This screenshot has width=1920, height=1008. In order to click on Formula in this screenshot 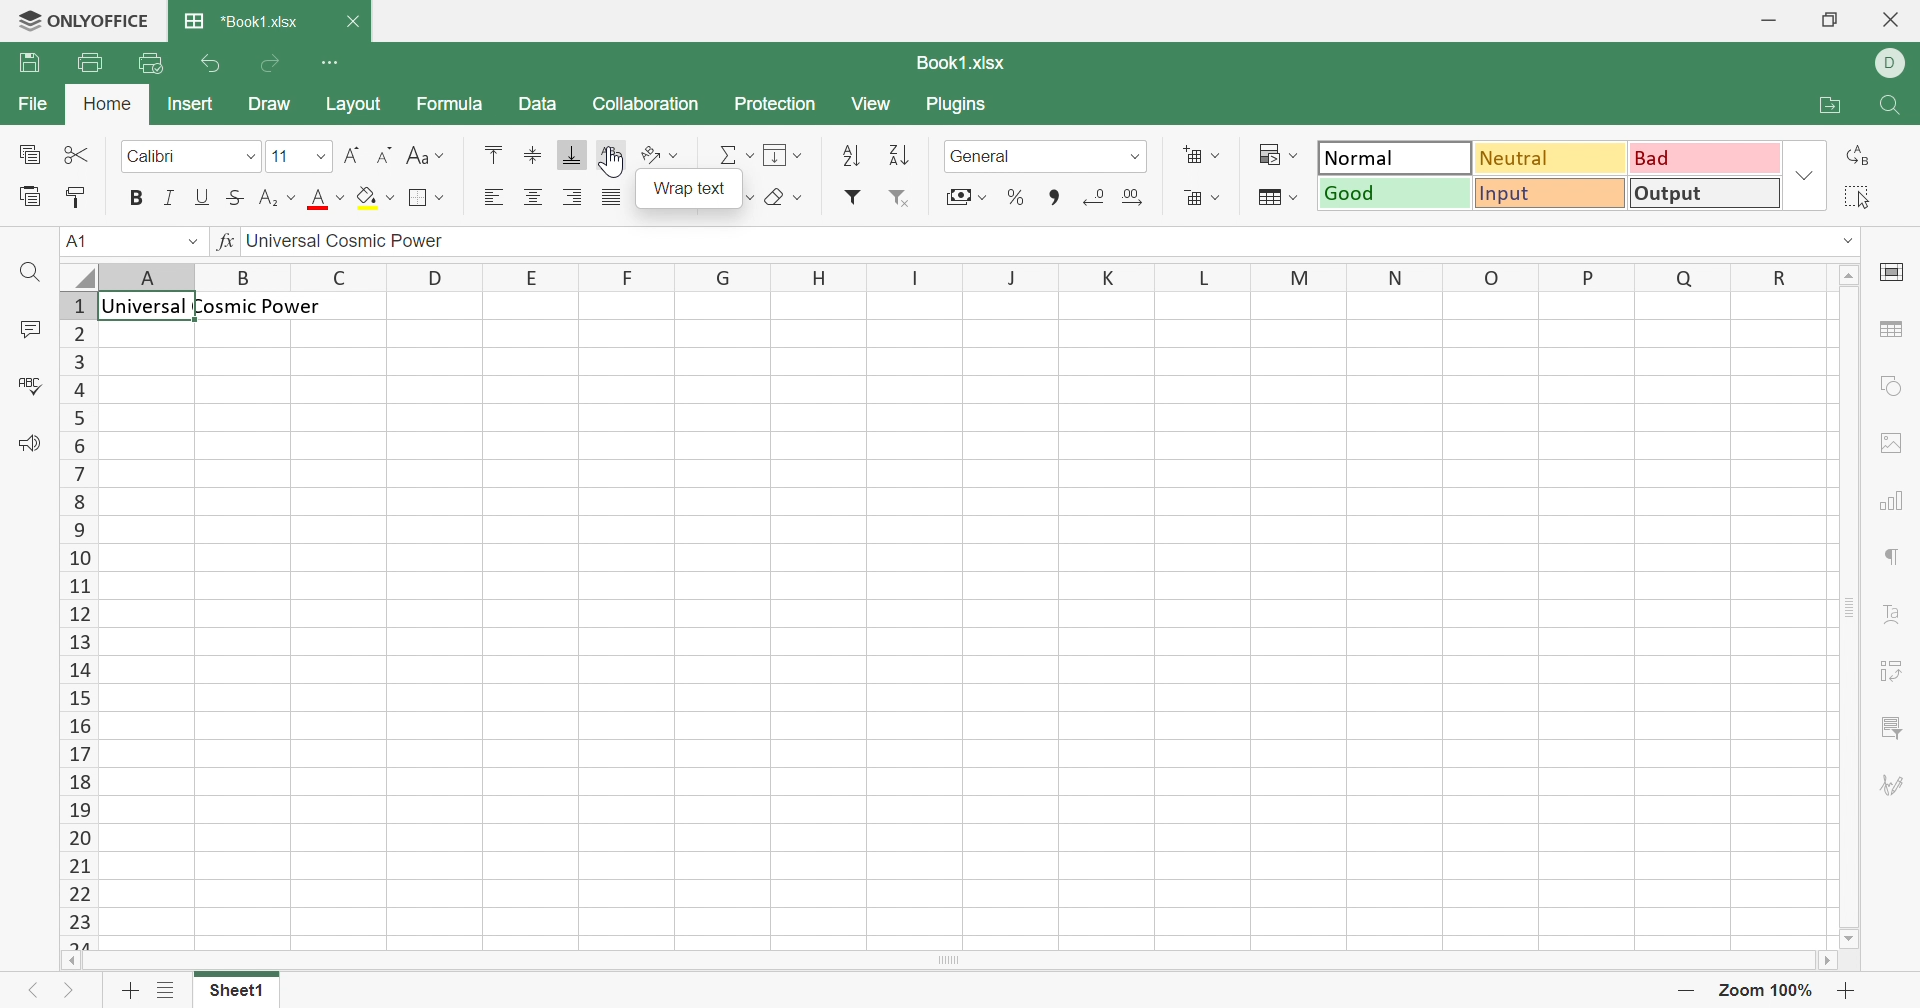, I will do `click(455, 102)`.